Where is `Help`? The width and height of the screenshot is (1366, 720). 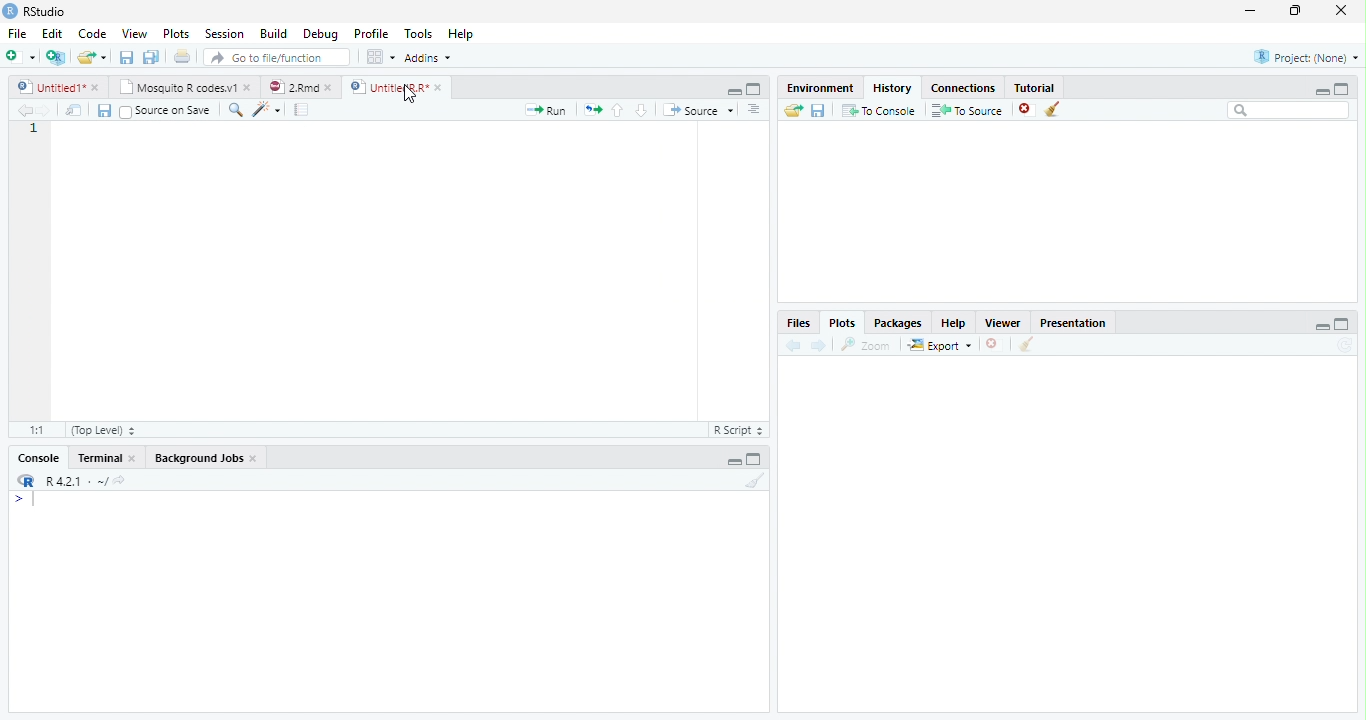 Help is located at coordinates (461, 33).